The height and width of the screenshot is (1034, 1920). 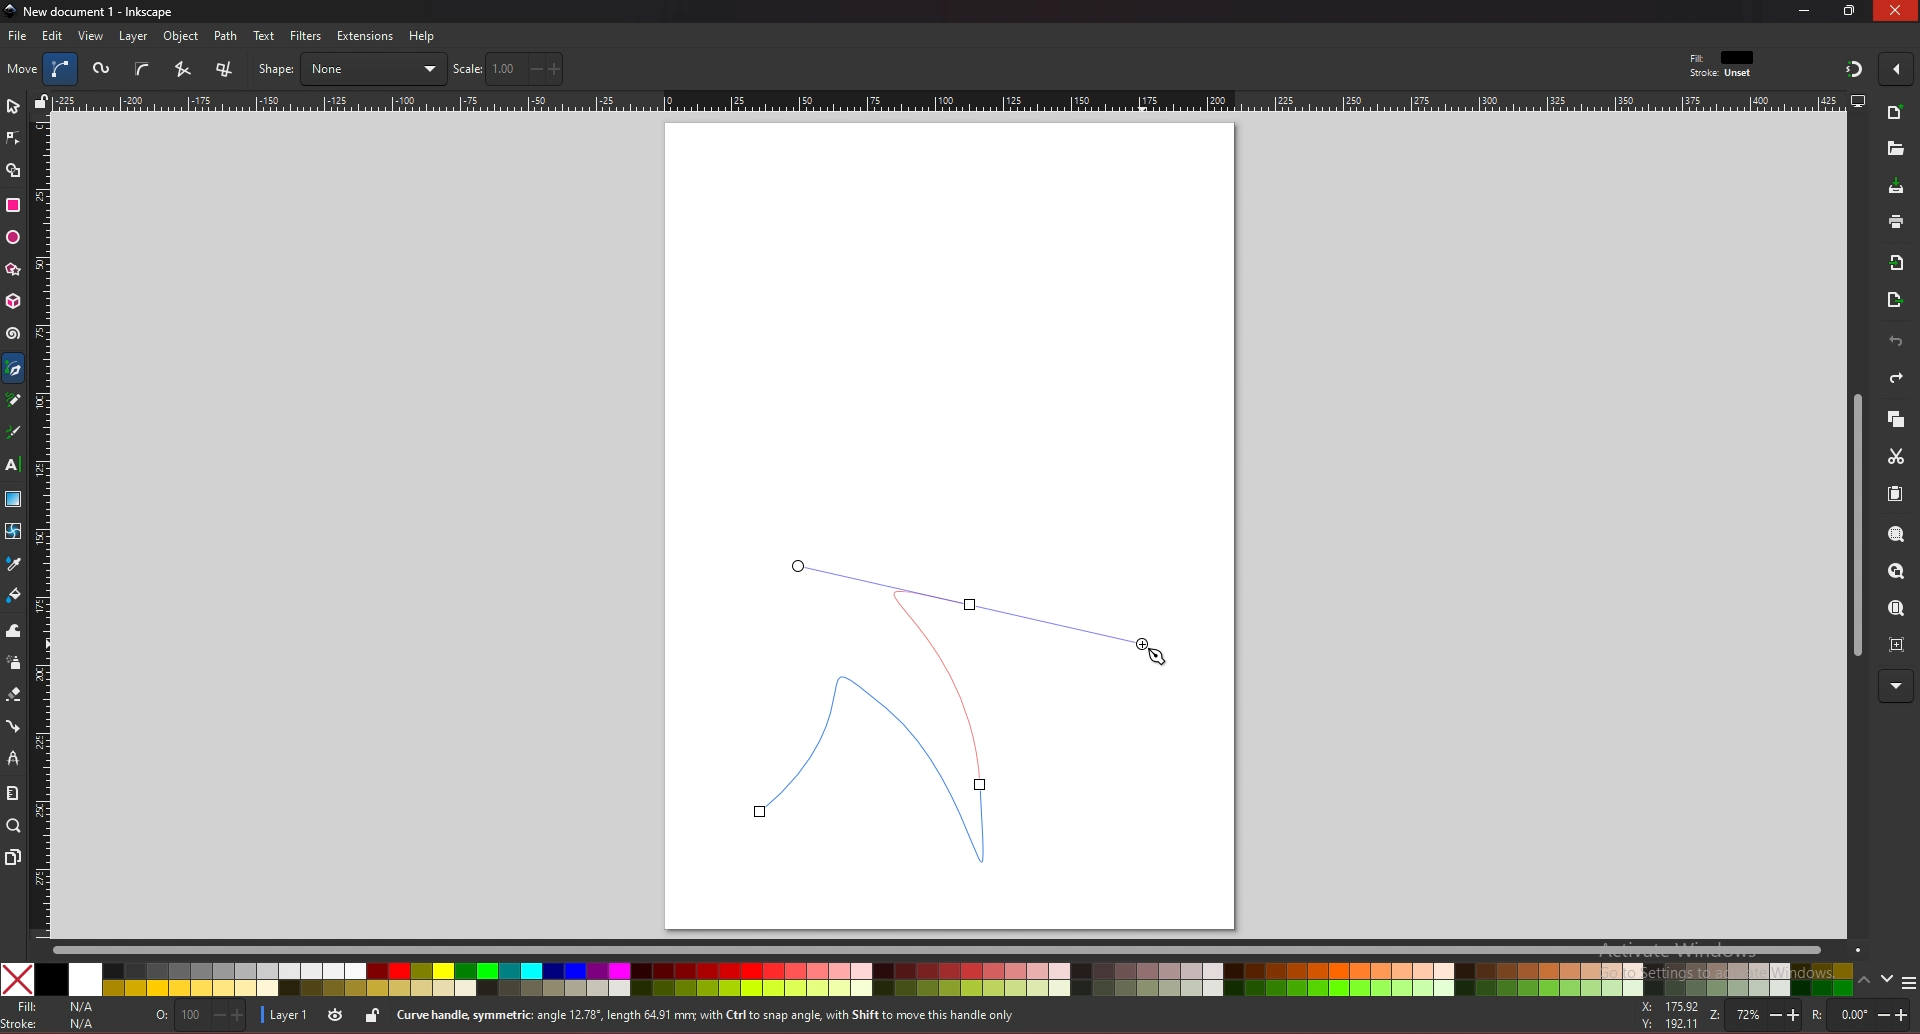 I want to click on print, so click(x=1896, y=221).